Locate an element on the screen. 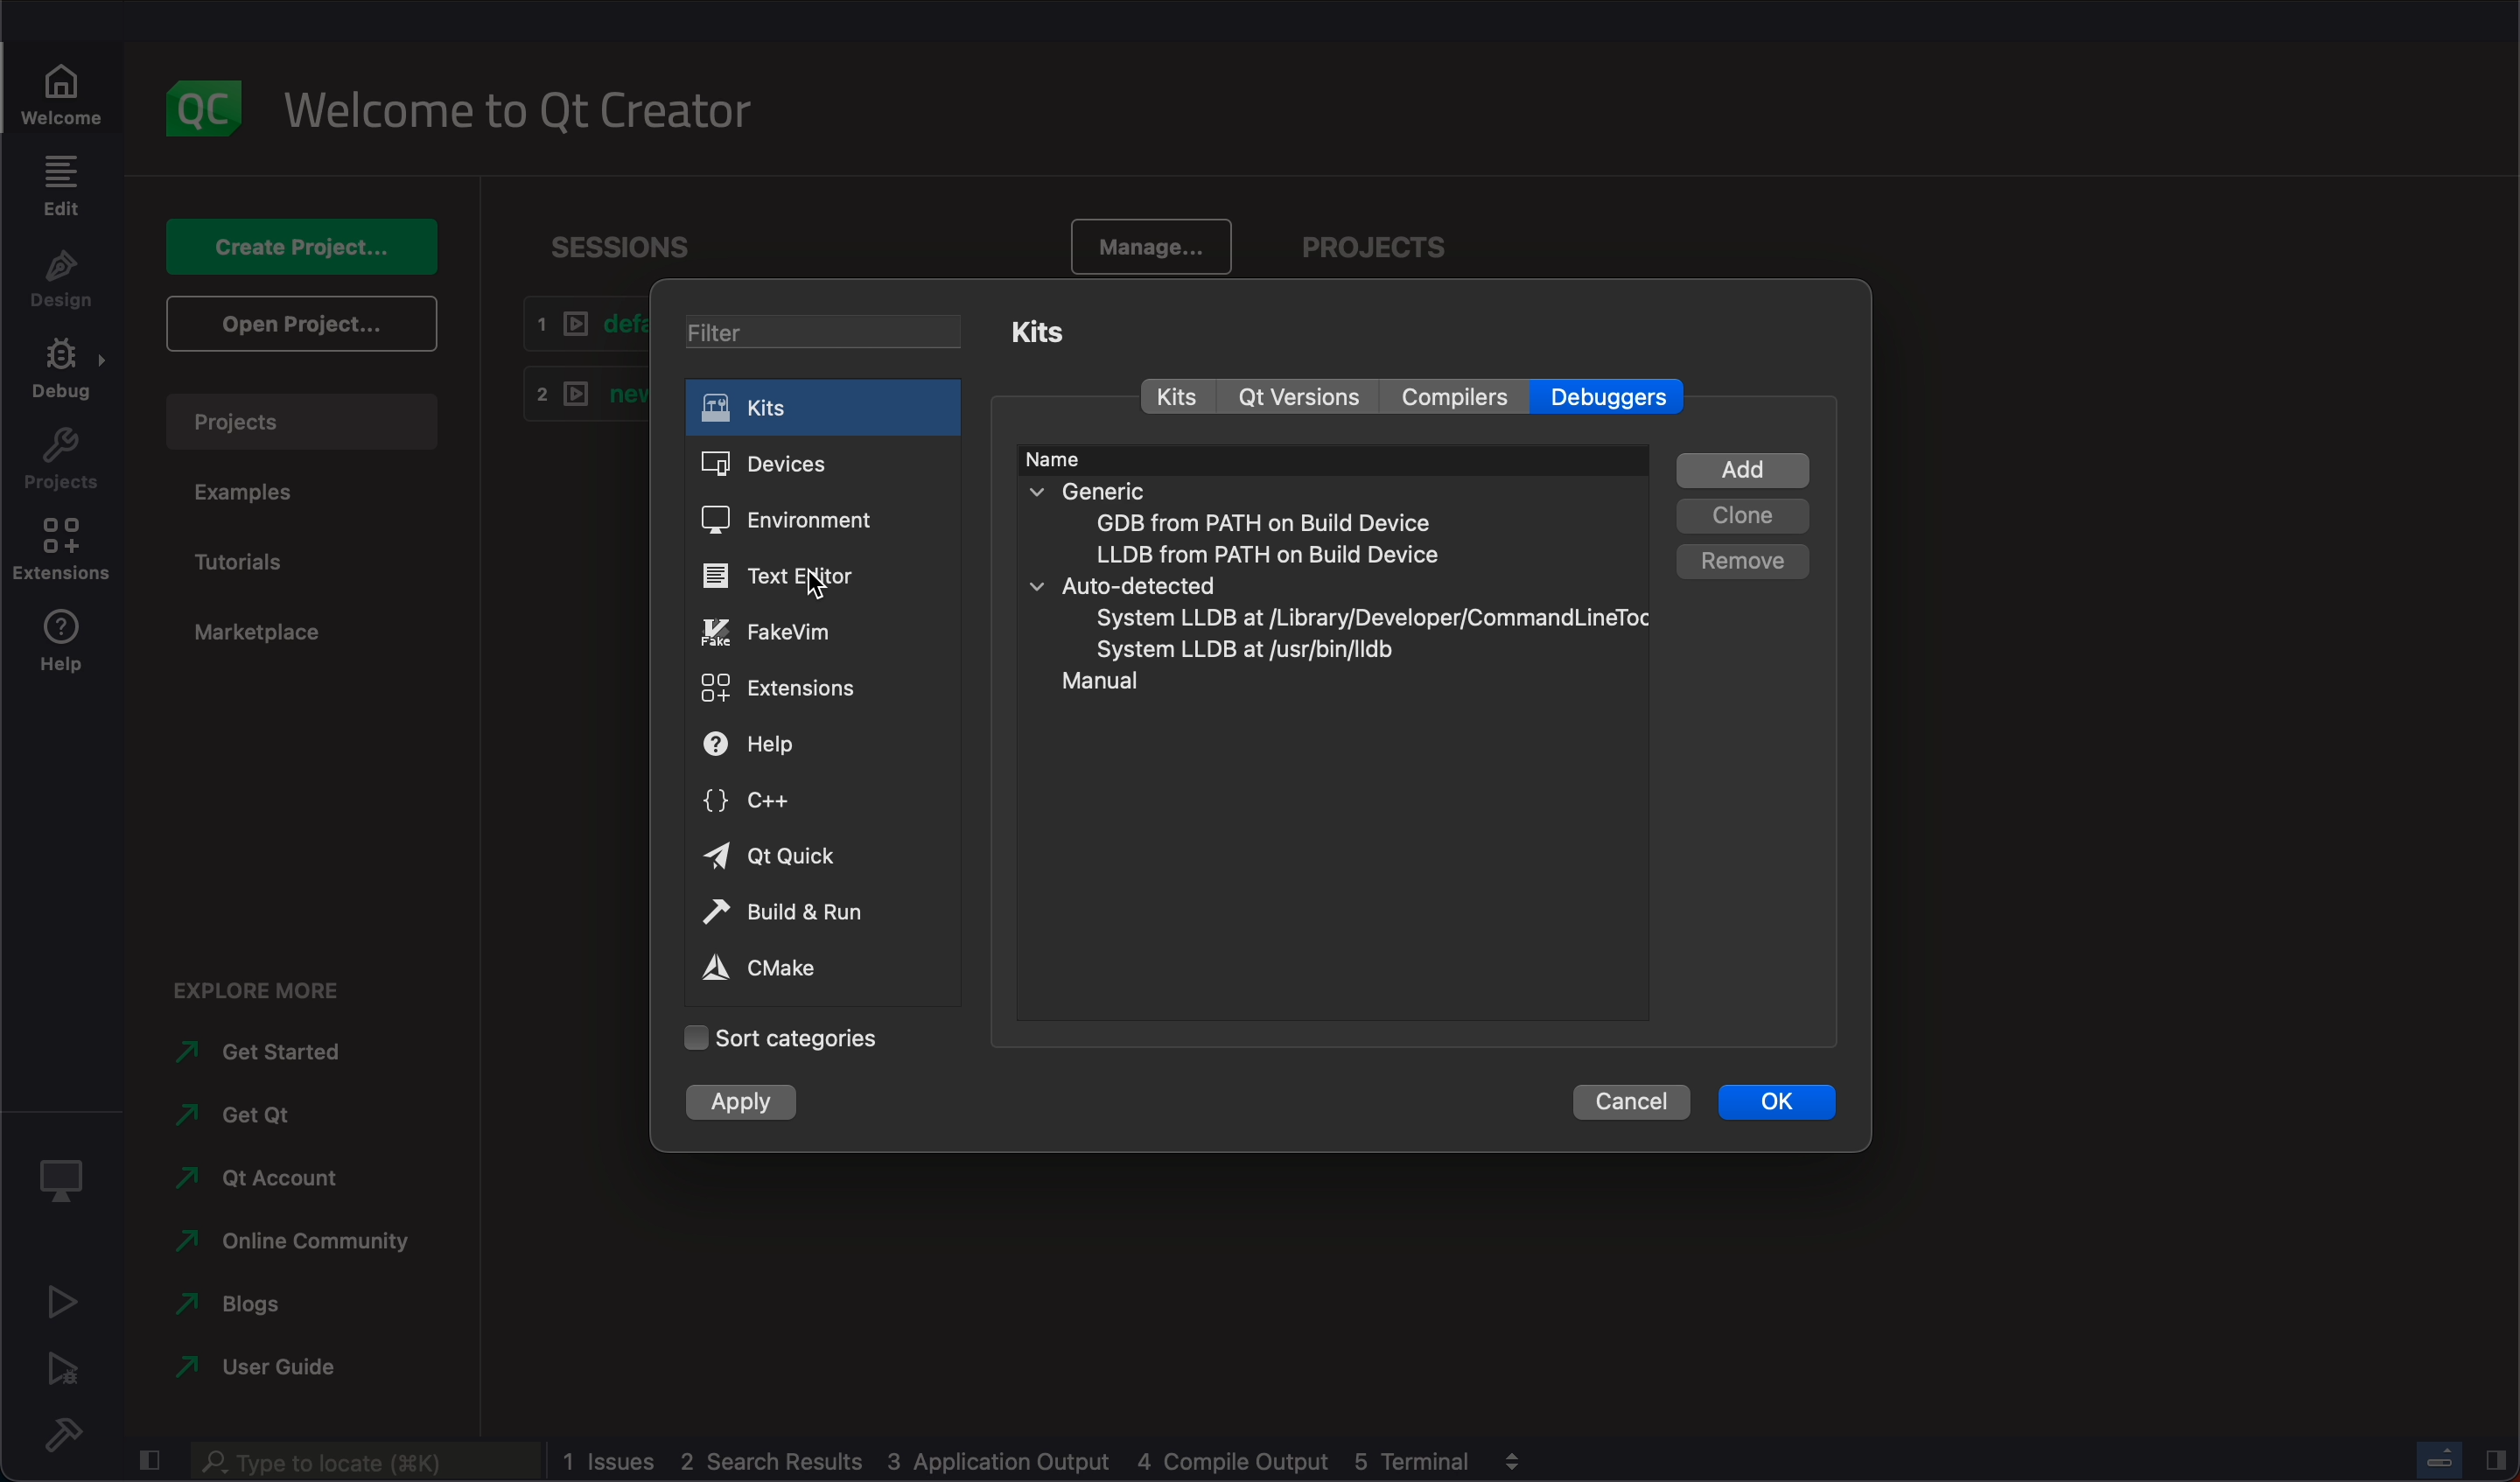 This screenshot has width=2520, height=1482. clone is located at coordinates (1744, 516).